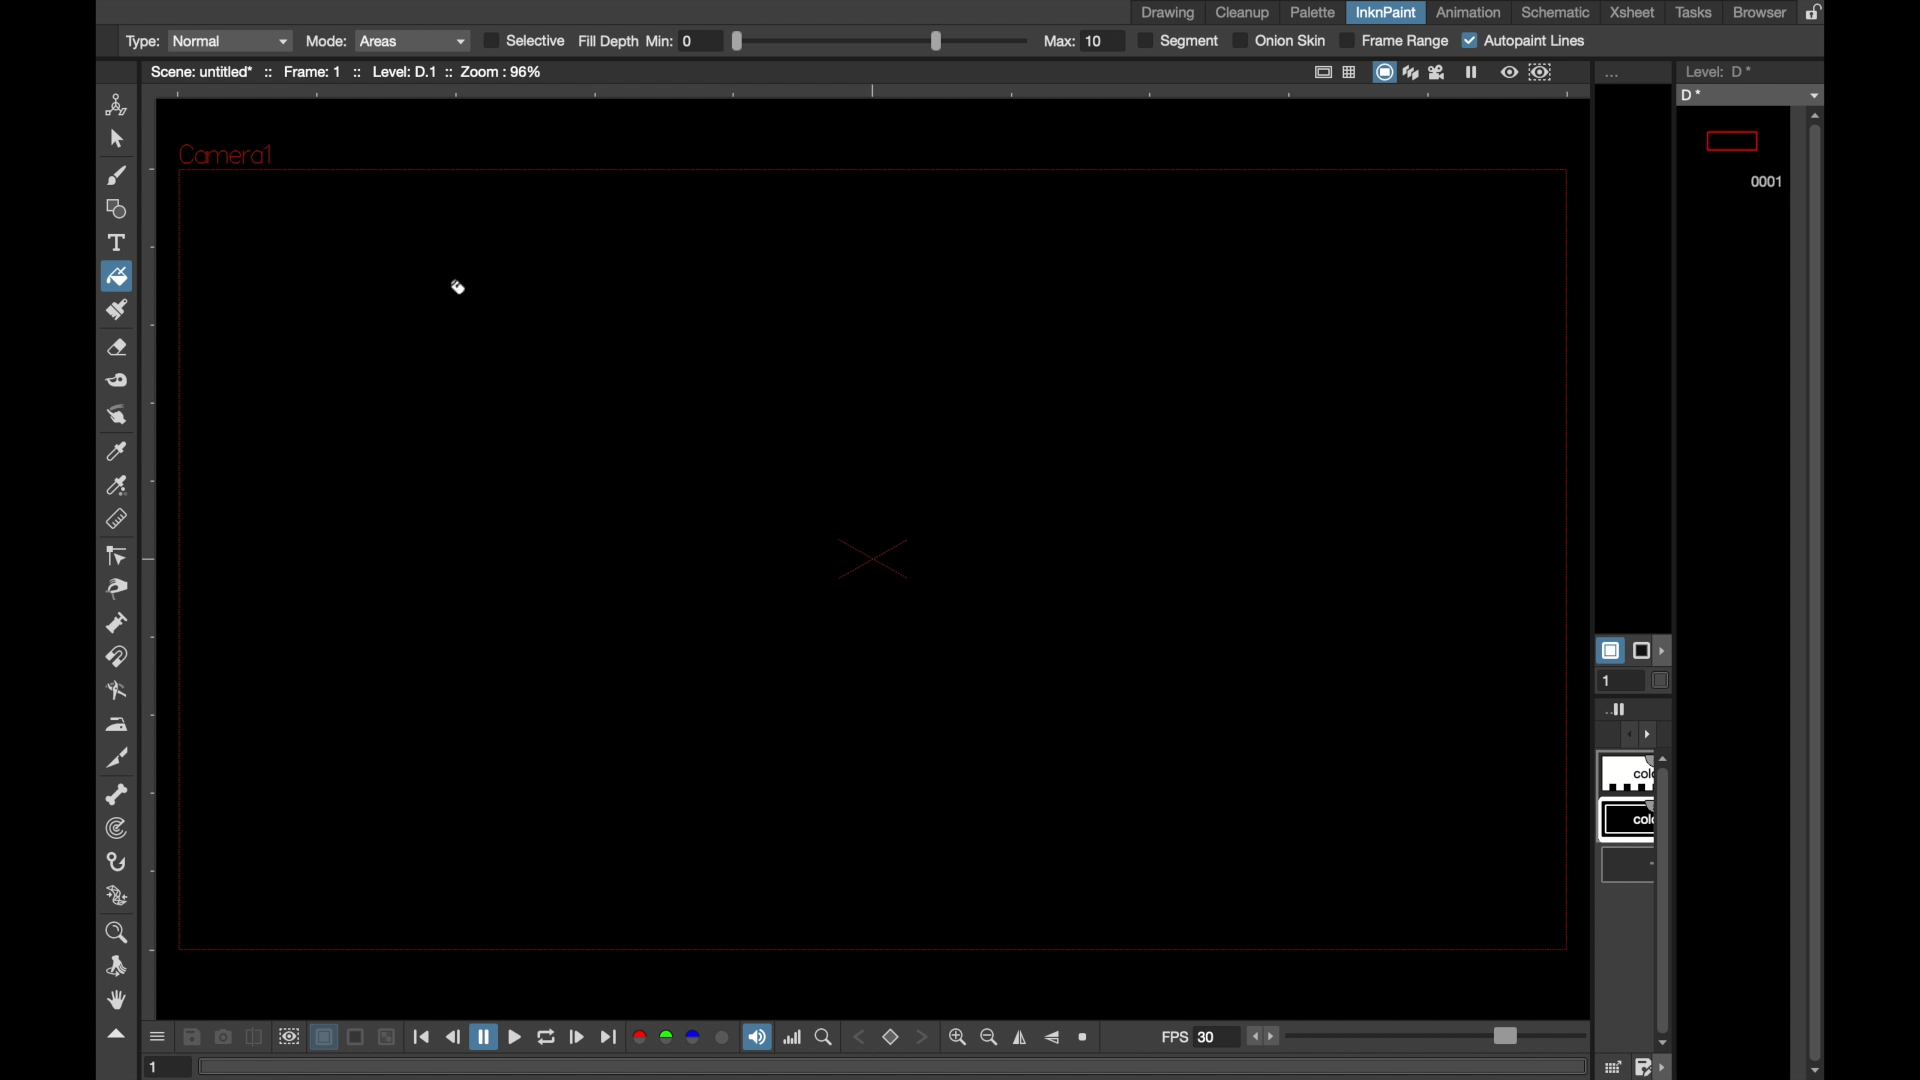 The image size is (1920, 1080). What do you see at coordinates (686, 40) in the screenshot?
I see `Min: 0` at bounding box center [686, 40].